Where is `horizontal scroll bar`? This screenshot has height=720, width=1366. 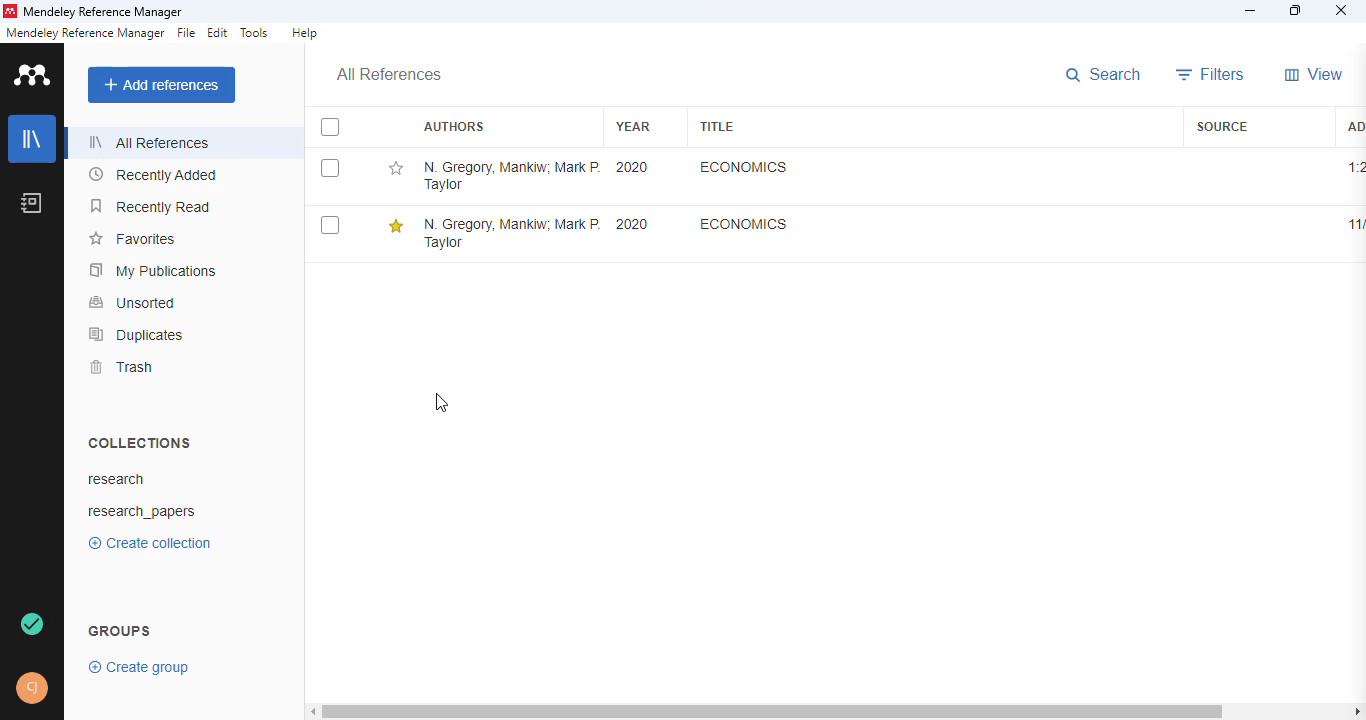 horizontal scroll bar is located at coordinates (773, 711).